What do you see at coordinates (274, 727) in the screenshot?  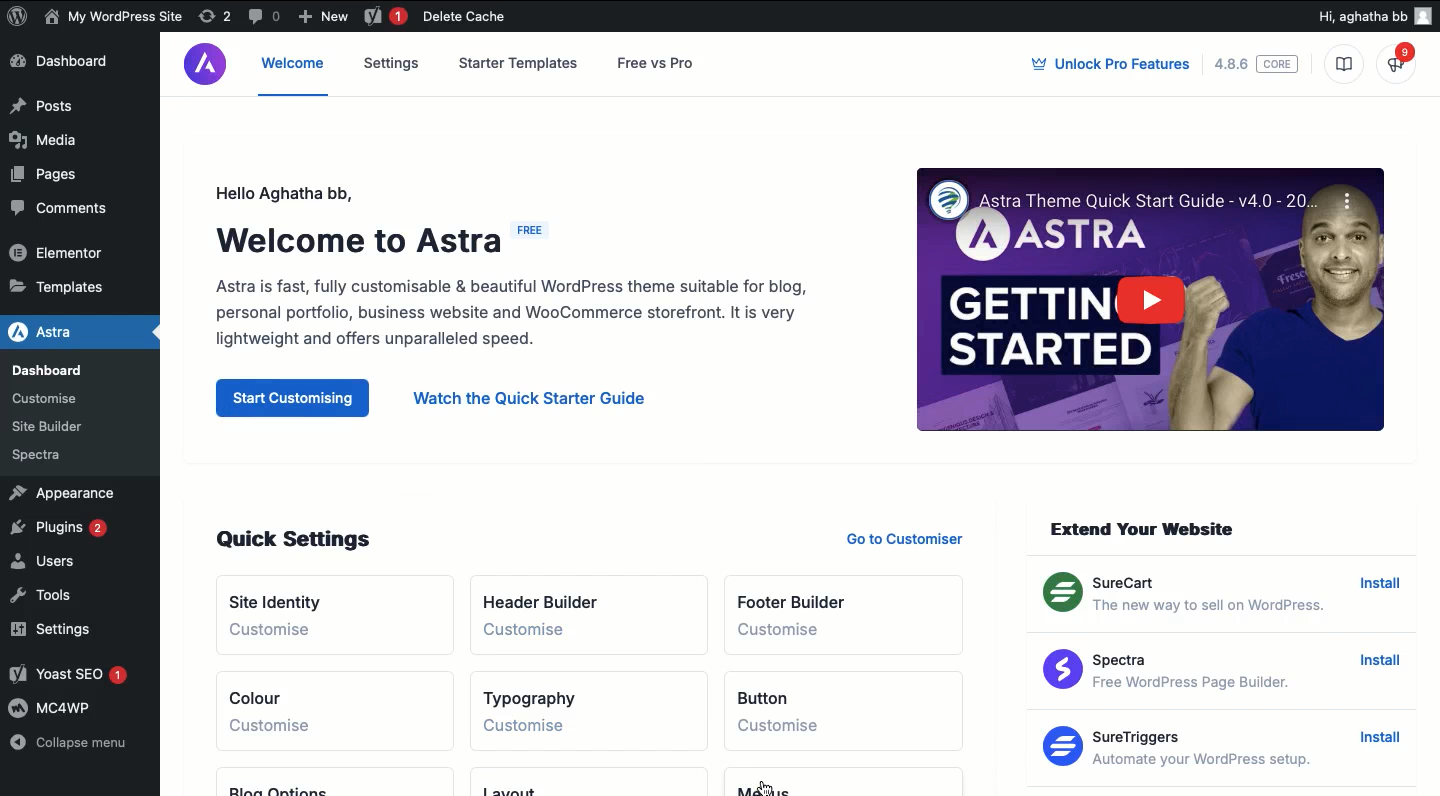 I see `Customise` at bounding box center [274, 727].